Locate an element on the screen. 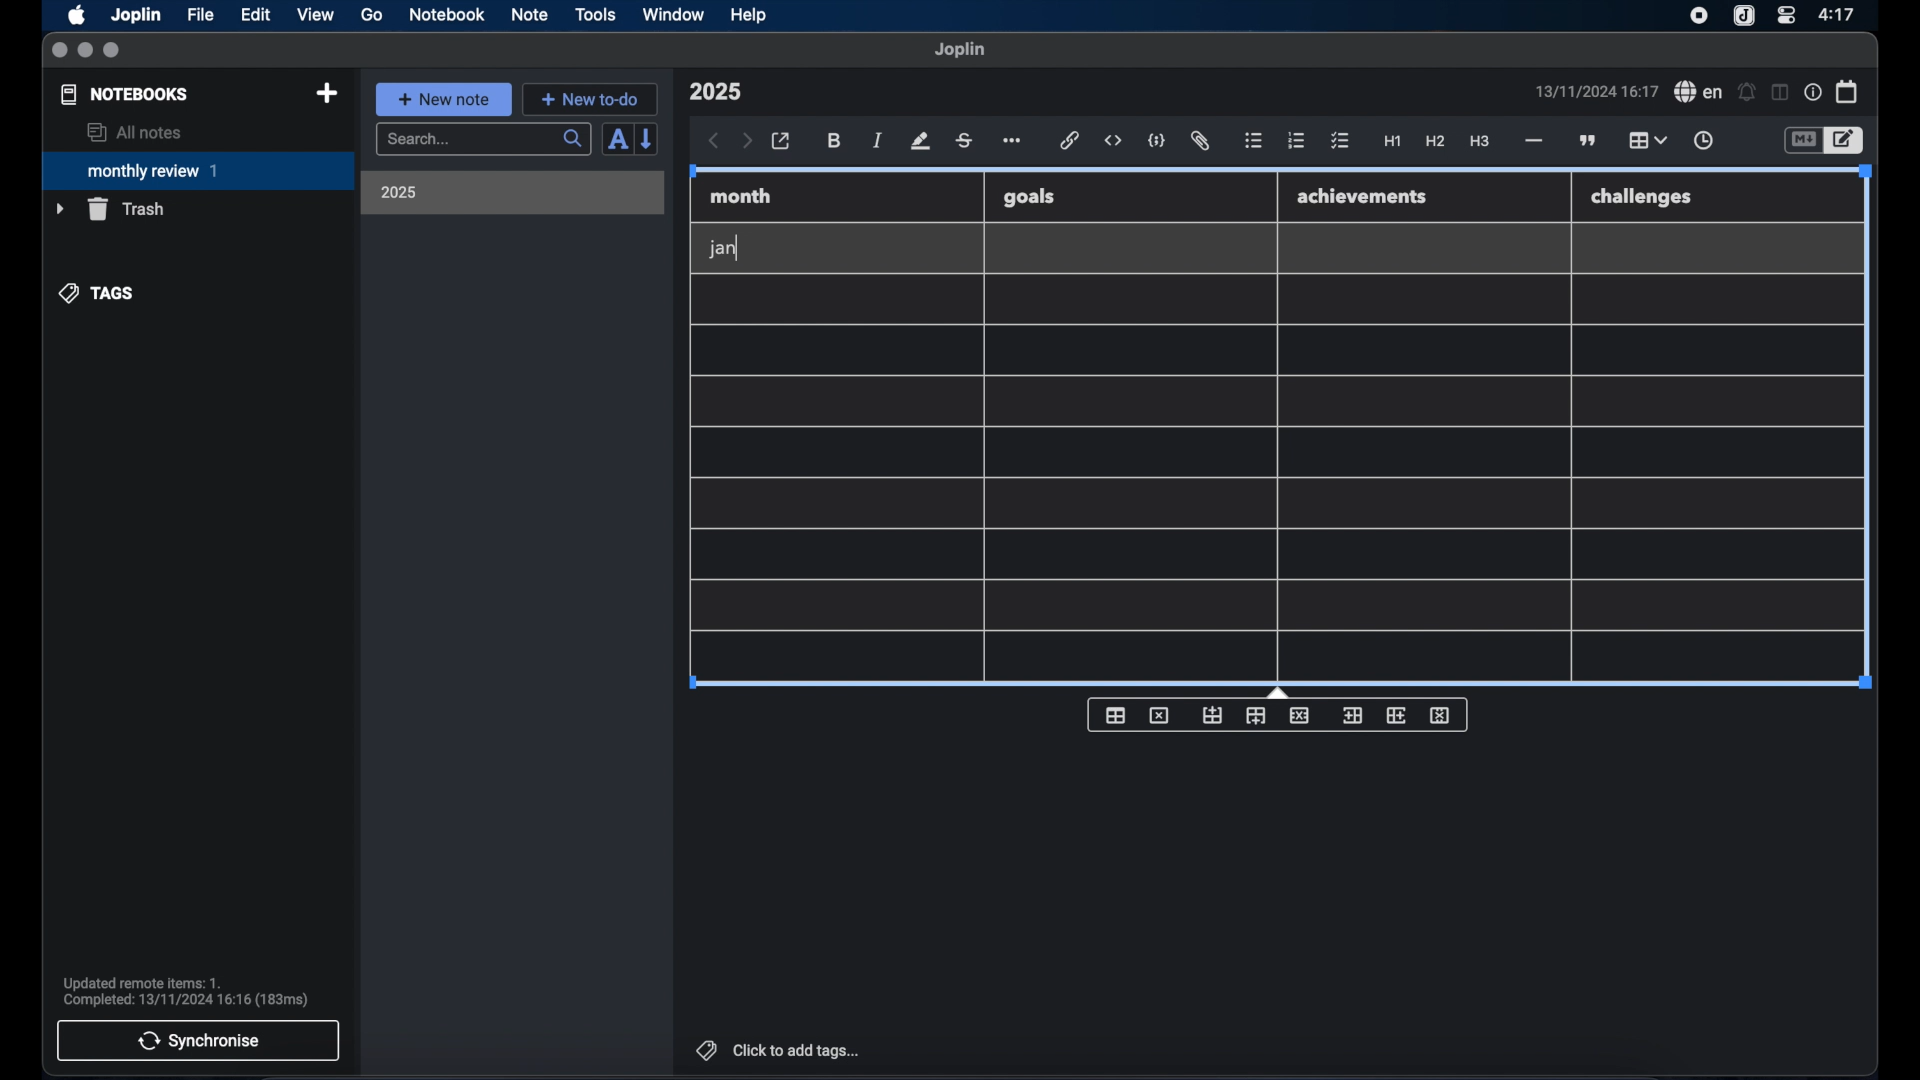  notebooks is located at coordinates (125, 94).